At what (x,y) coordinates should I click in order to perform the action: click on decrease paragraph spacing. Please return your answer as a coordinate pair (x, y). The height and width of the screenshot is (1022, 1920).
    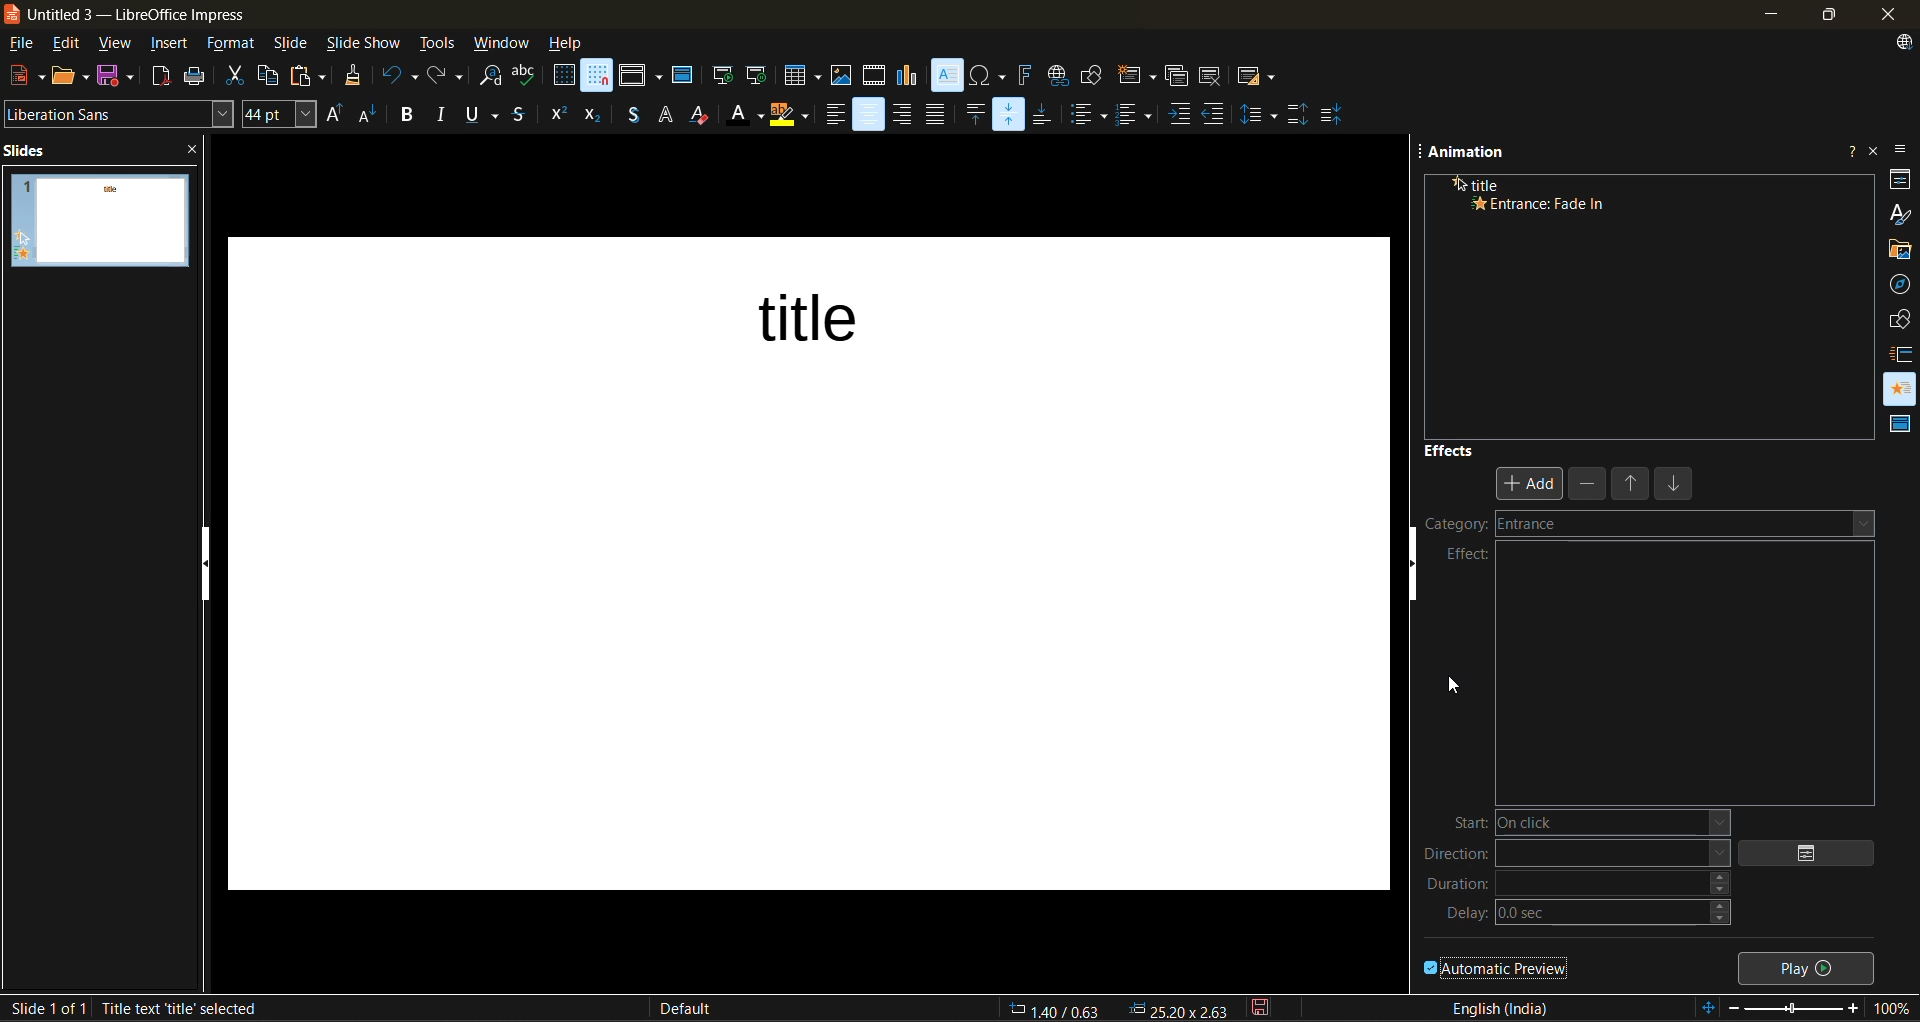
    Looking at the image, I should click on (1333, 115).